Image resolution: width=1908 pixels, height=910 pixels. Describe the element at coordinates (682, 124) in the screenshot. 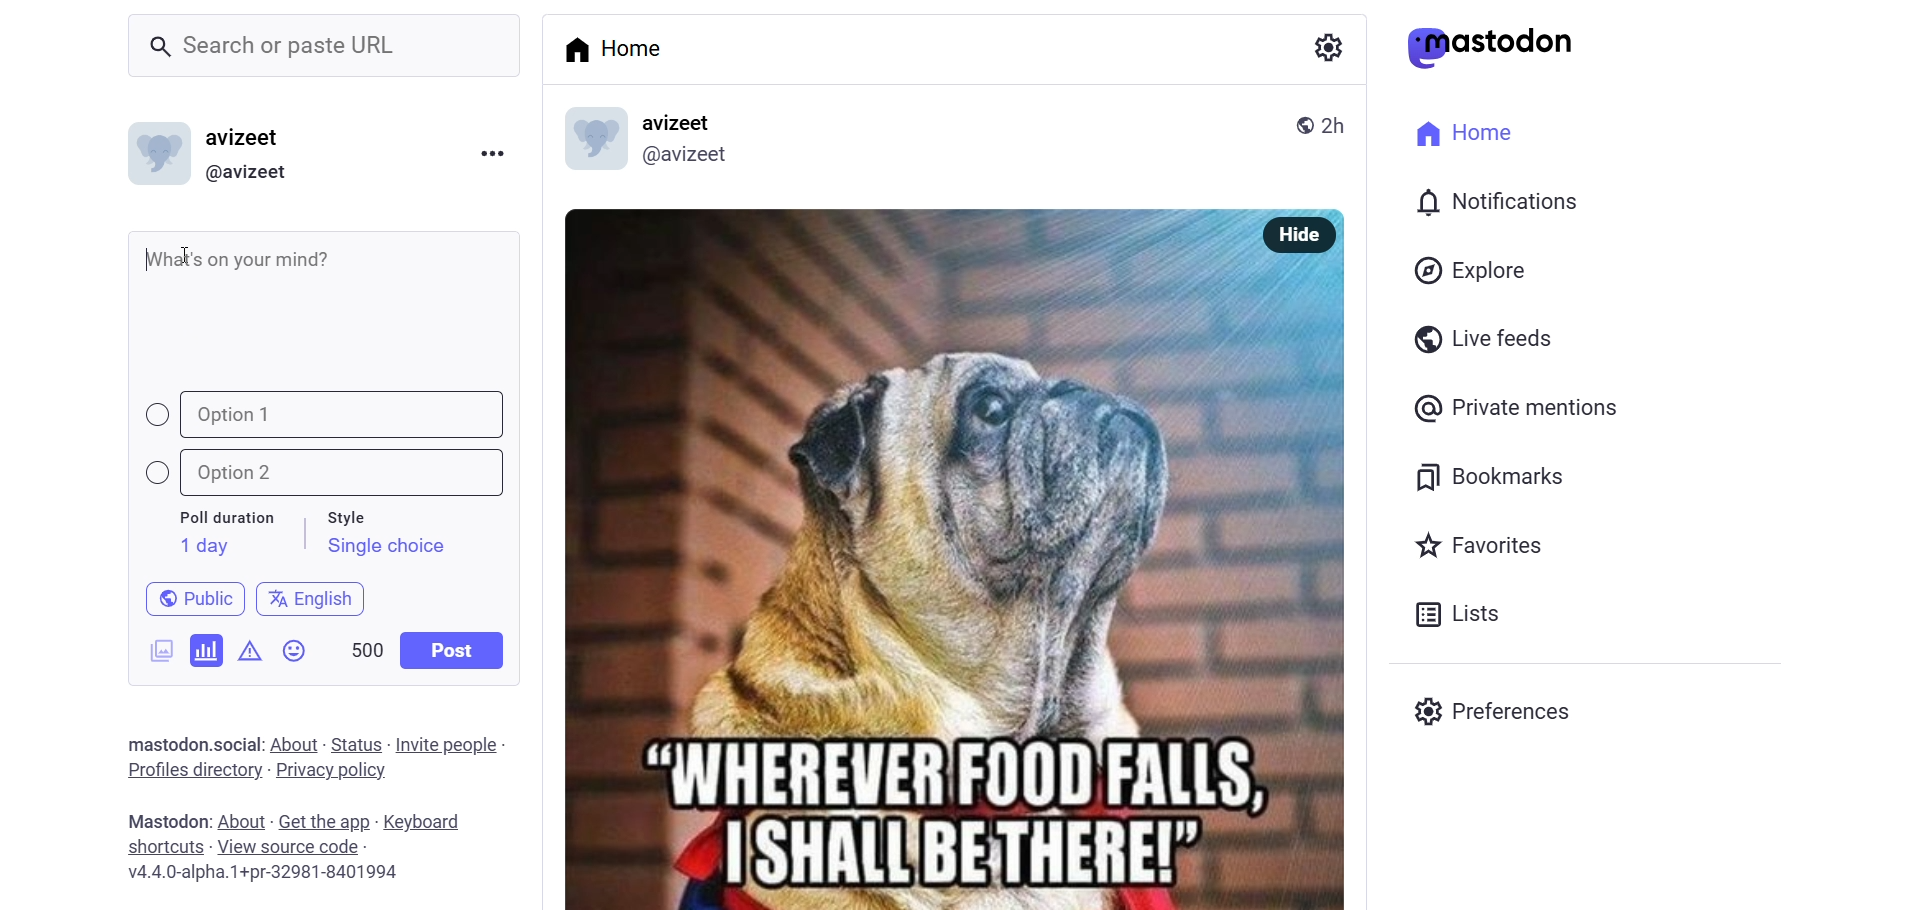

I see `avizeet` at that location.